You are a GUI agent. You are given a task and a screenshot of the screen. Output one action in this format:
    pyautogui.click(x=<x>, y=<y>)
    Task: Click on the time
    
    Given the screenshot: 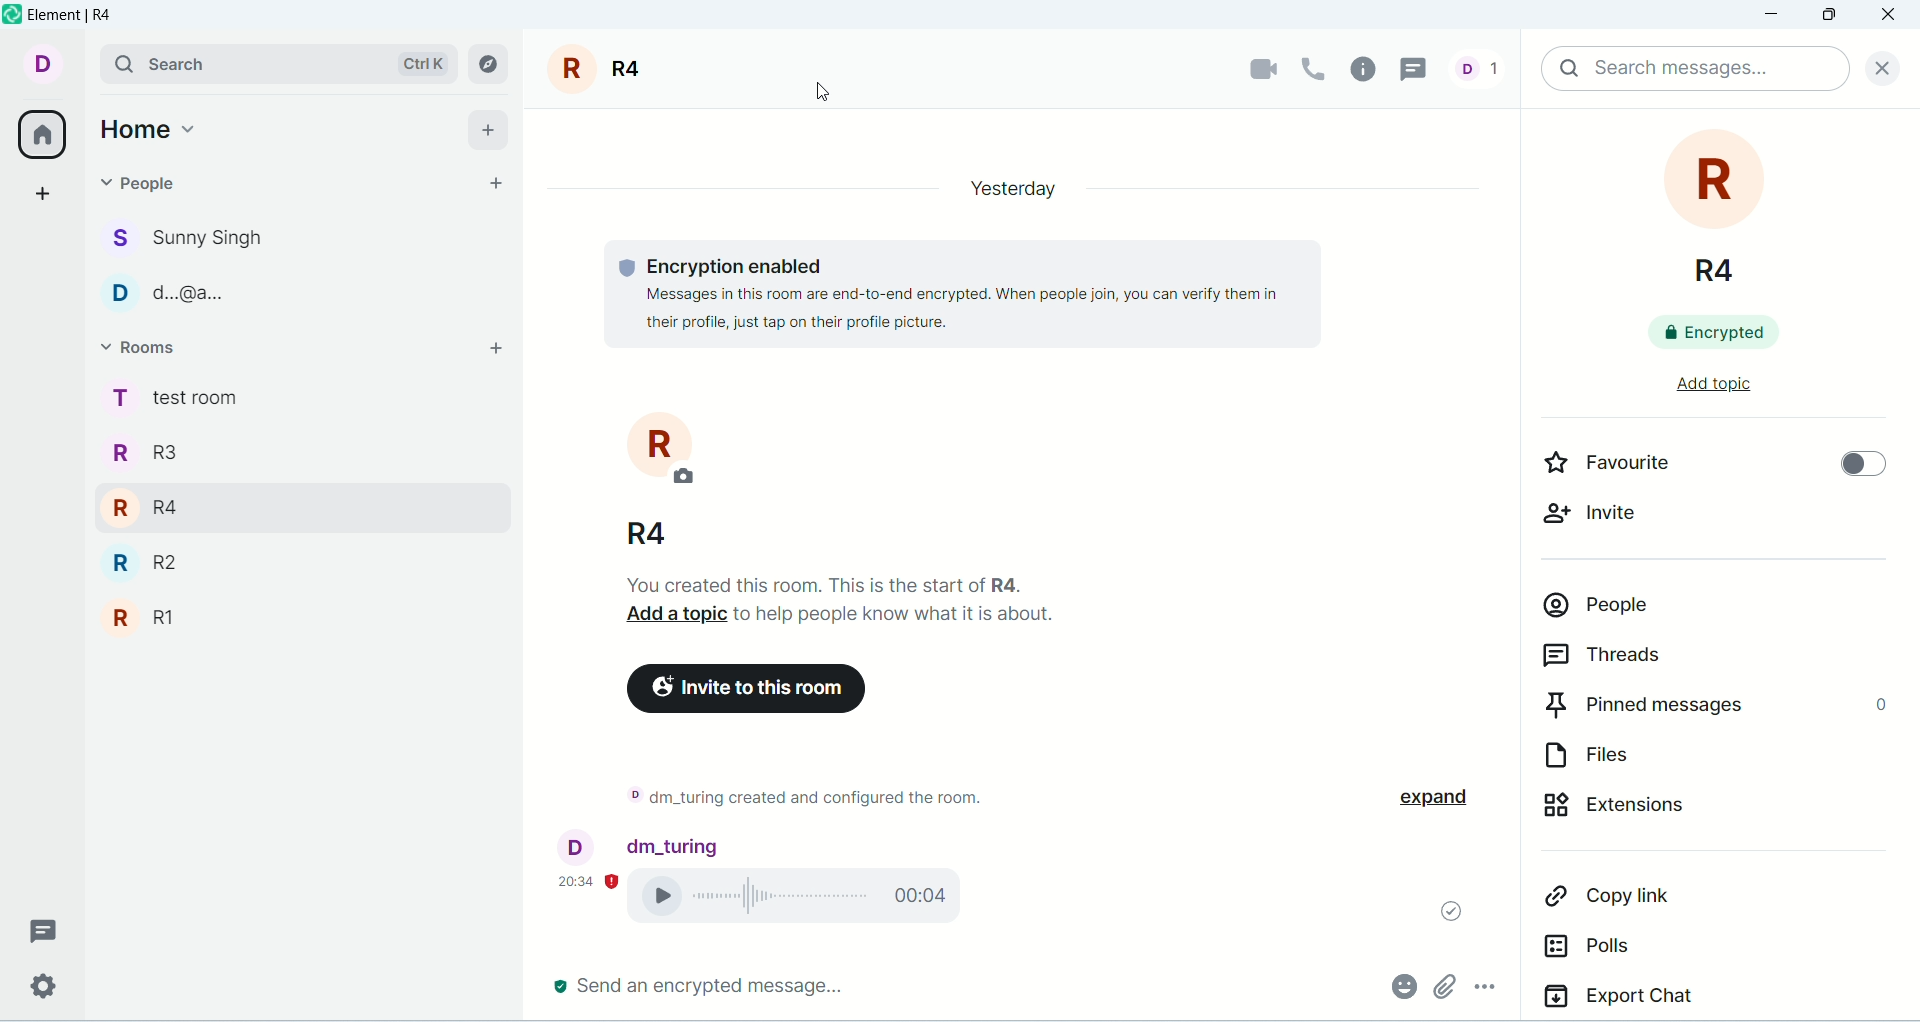 What is the action you would take?
    pyautogui.click(x=589, y=879)
    